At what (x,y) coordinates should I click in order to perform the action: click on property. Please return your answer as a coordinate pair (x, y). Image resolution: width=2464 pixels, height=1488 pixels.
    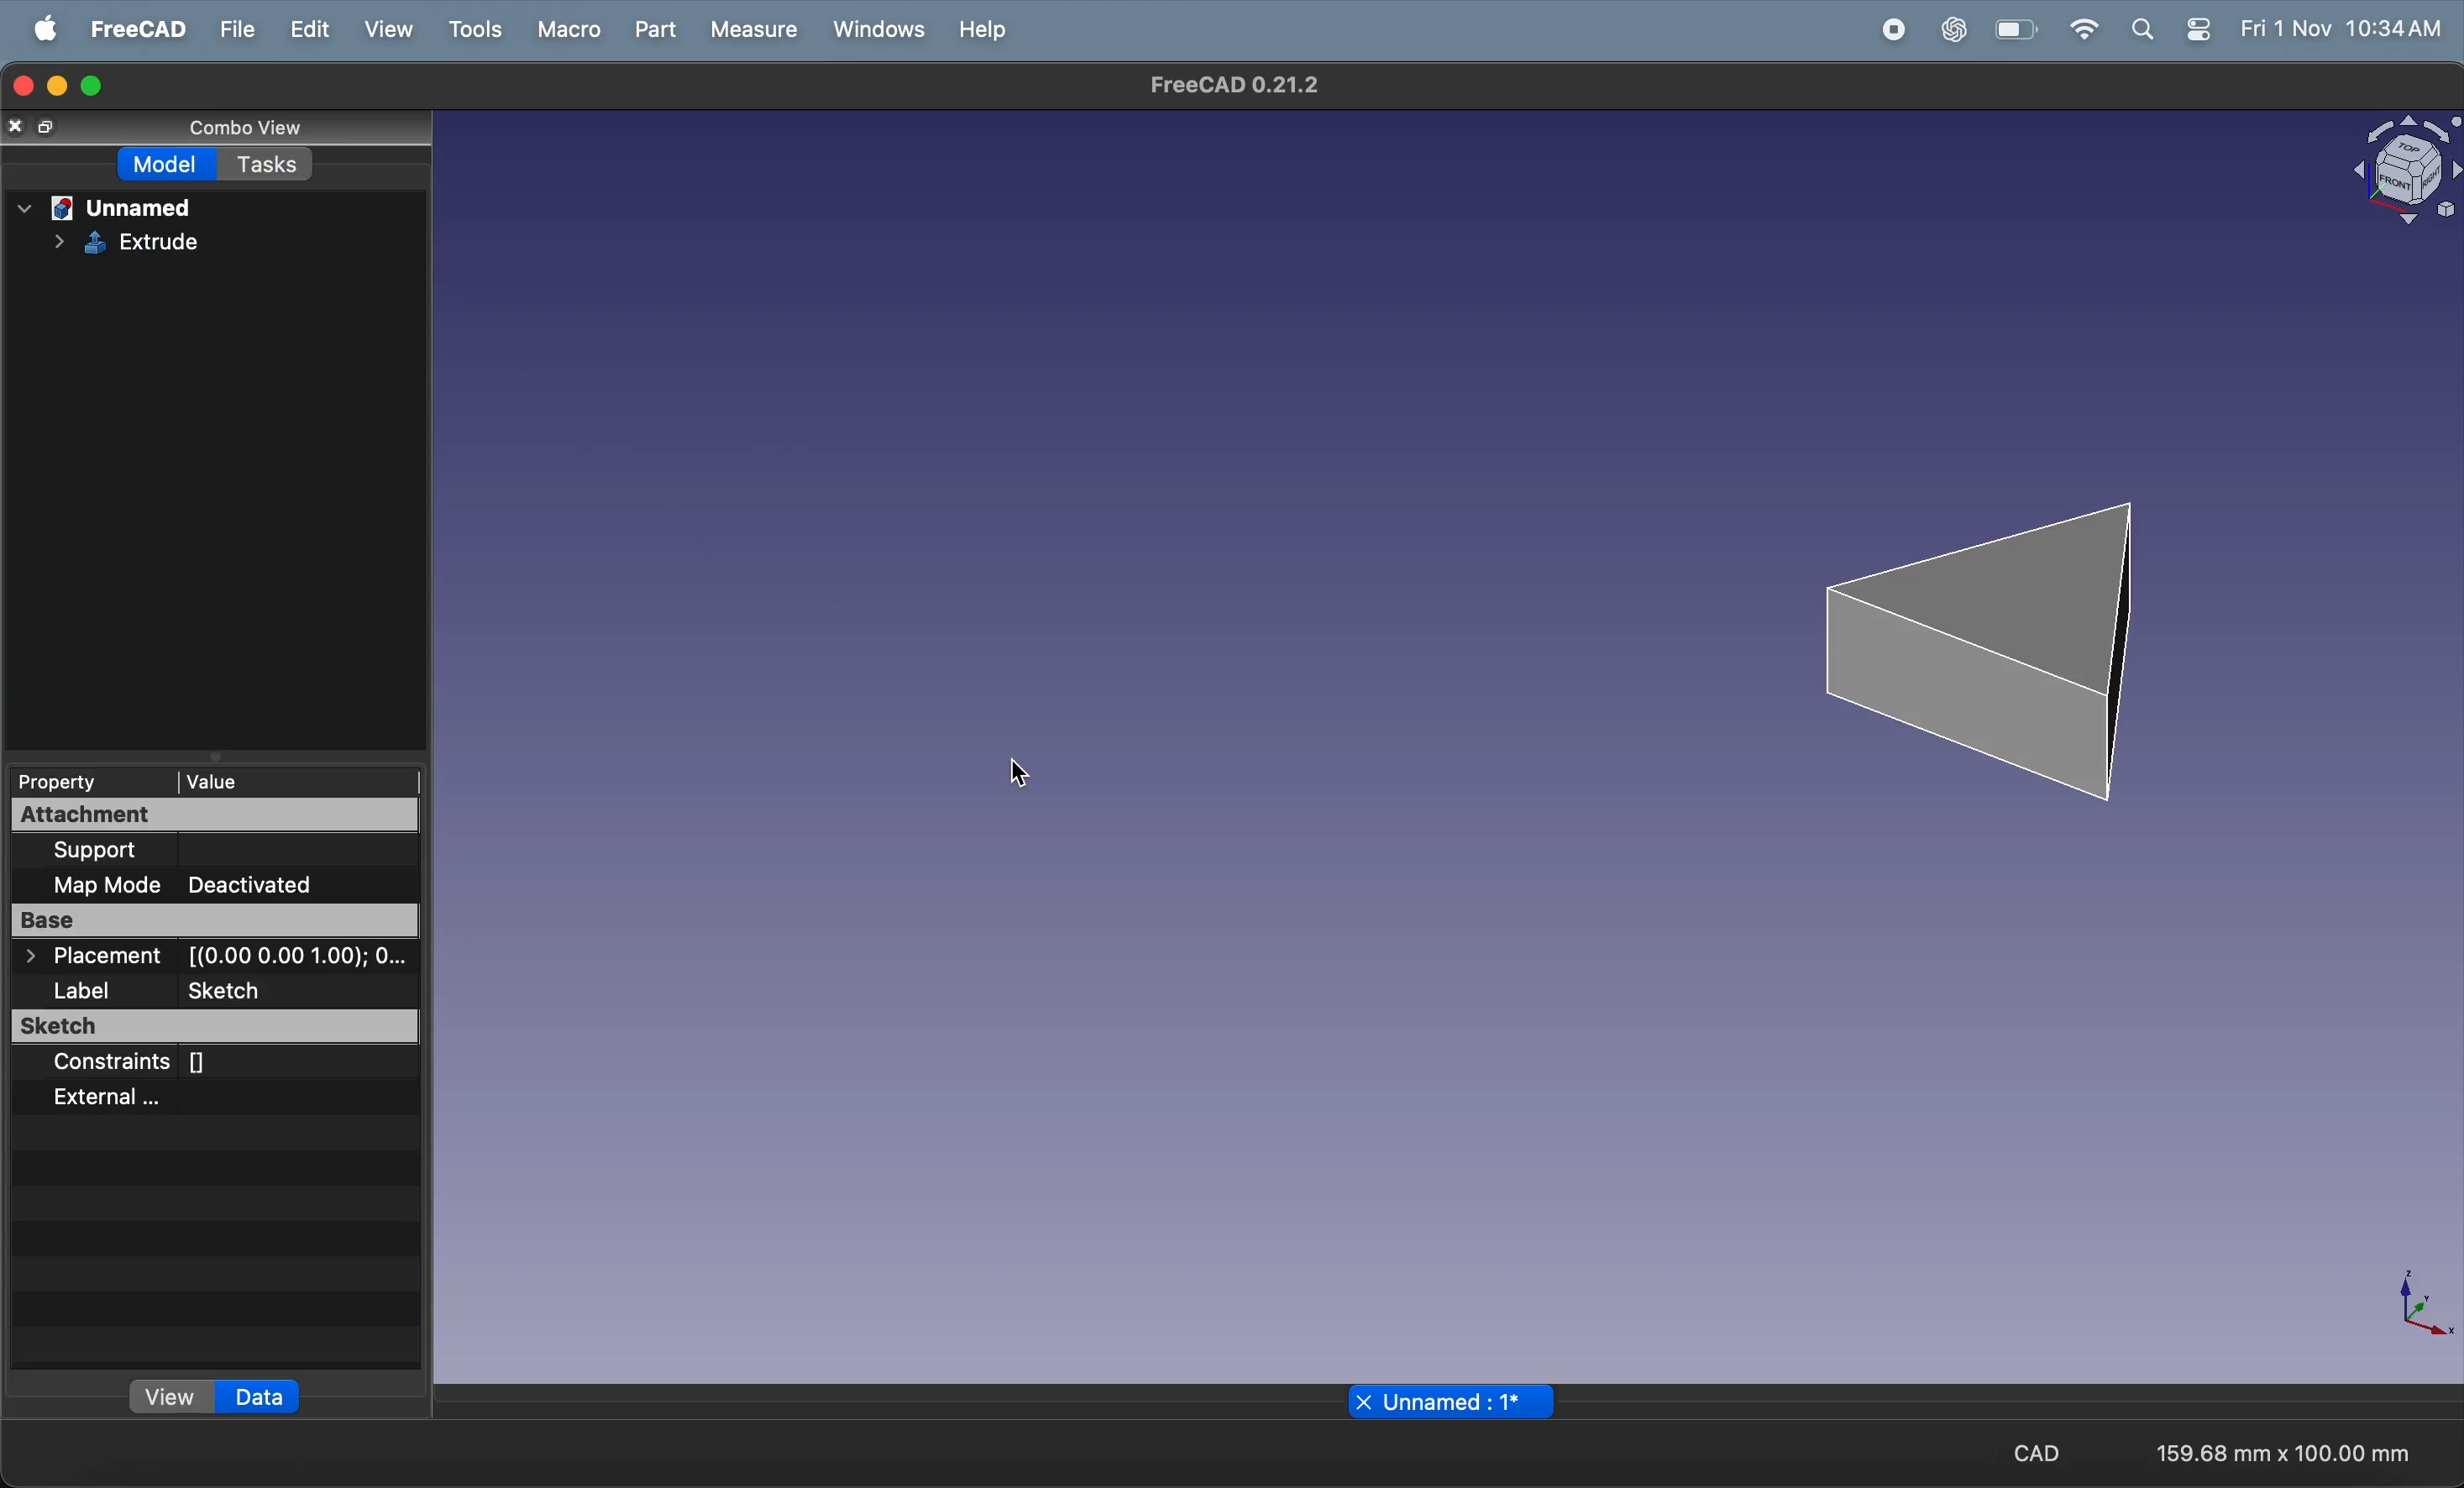
    Looking at the image, I should click on (68, 780).